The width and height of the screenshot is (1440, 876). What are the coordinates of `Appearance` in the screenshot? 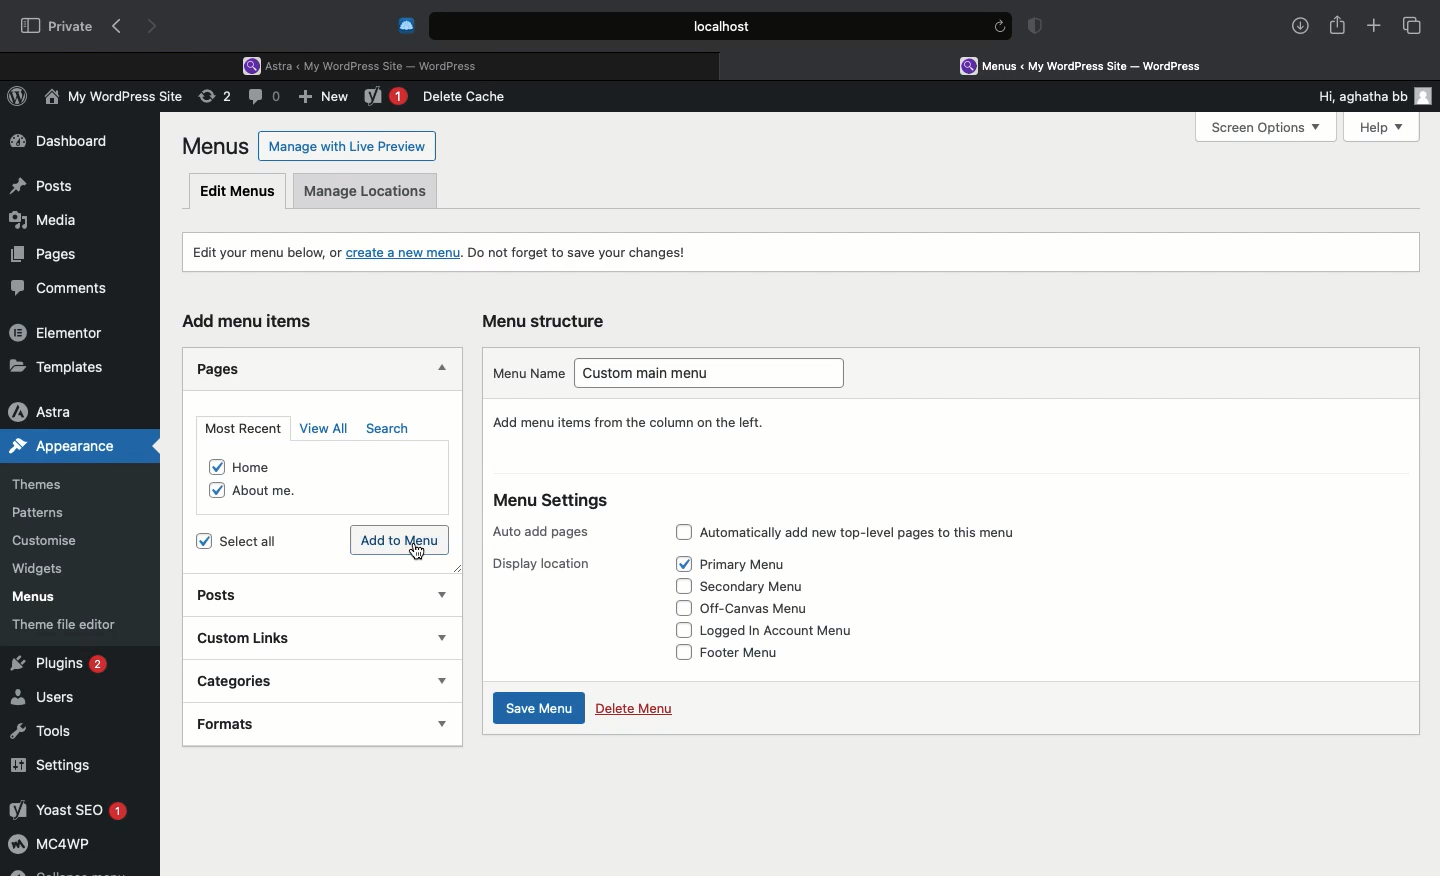 It's located at (81, 446).